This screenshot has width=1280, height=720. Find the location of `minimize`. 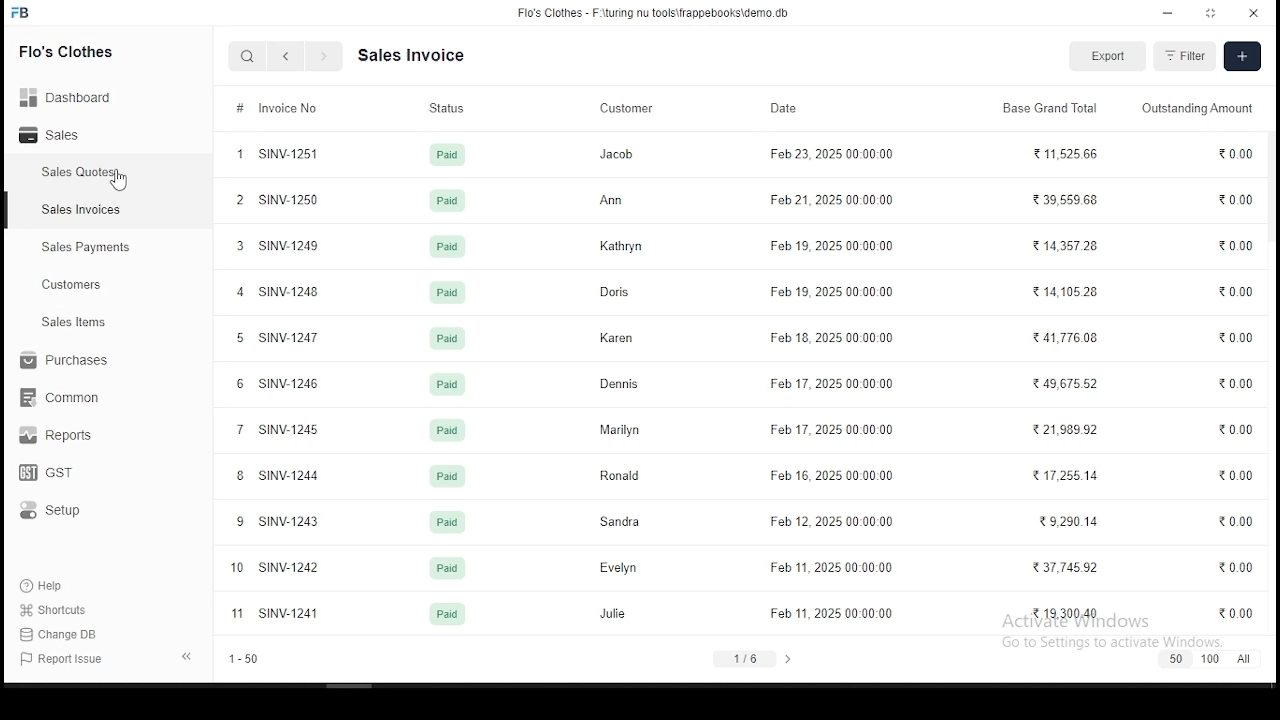

minimize is located at coordinates (1163, 13).